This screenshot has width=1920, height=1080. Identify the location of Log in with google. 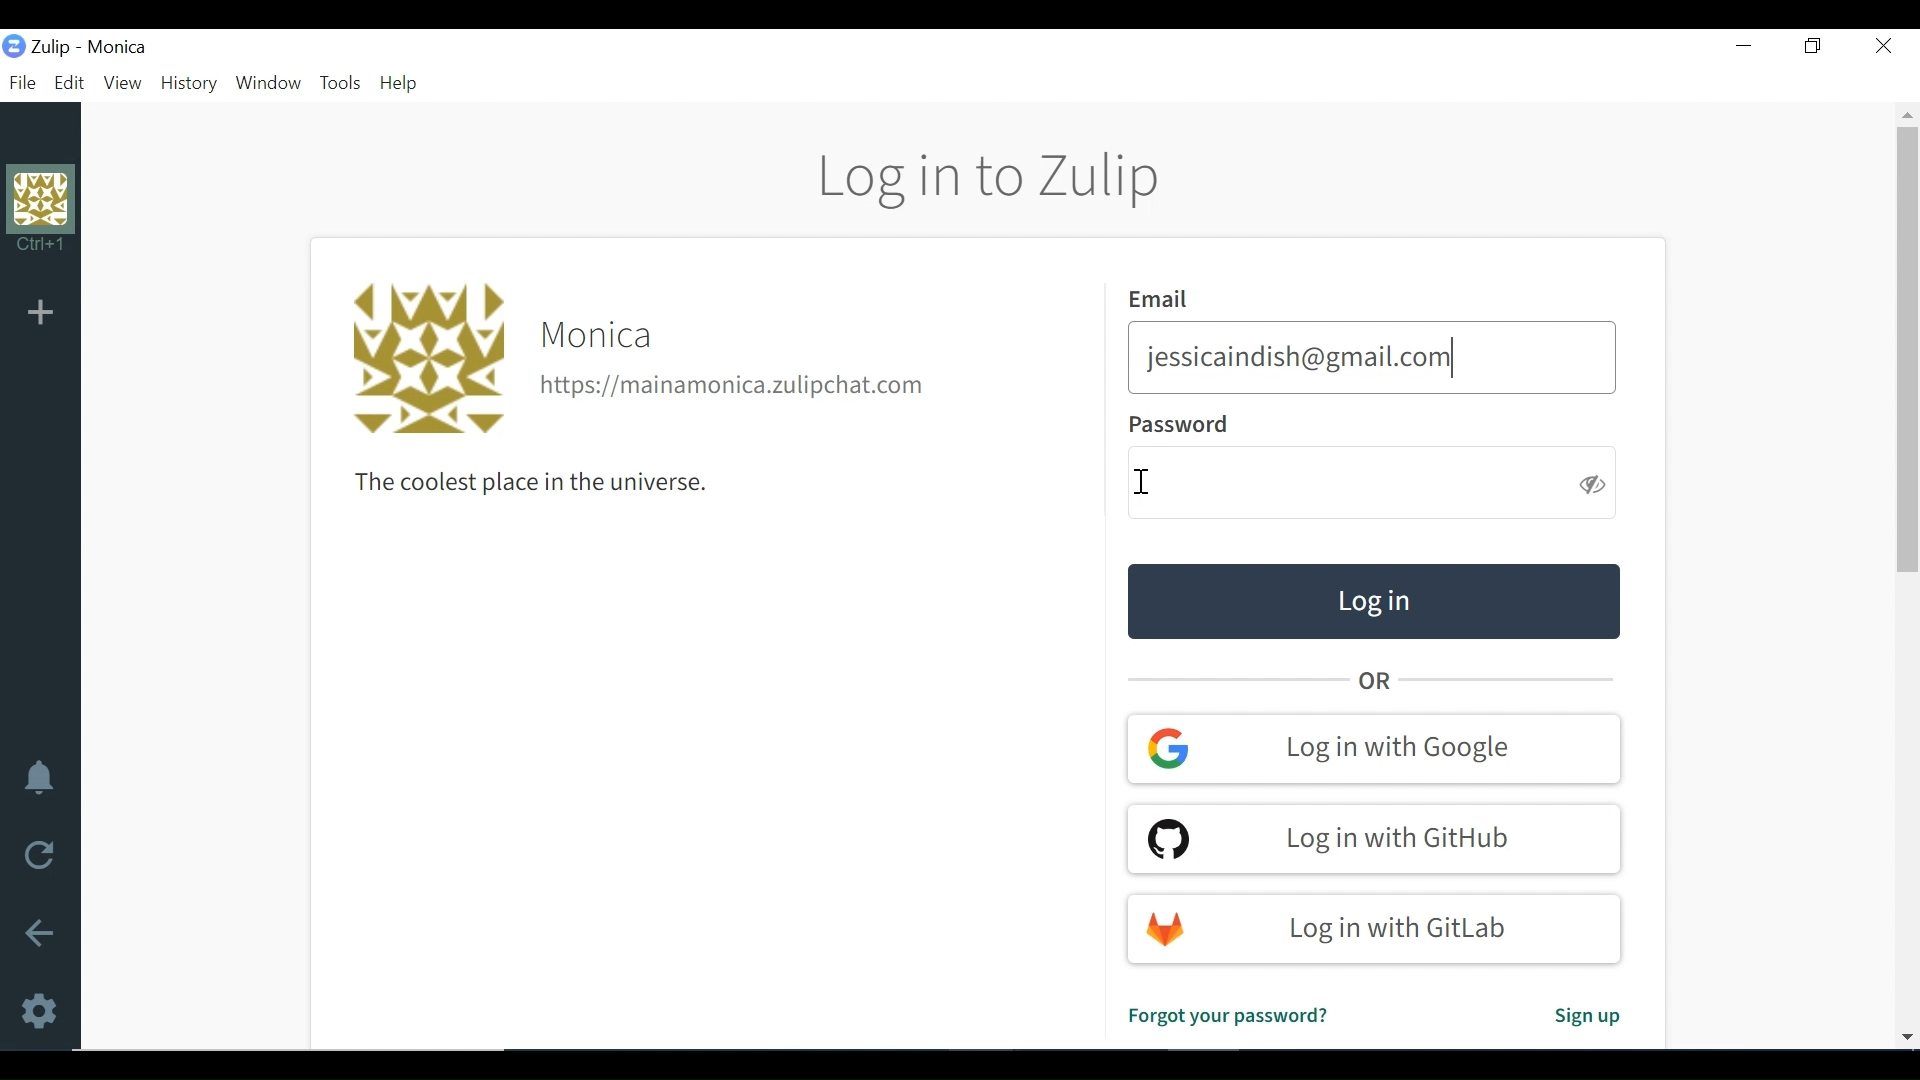
(1375, 748).